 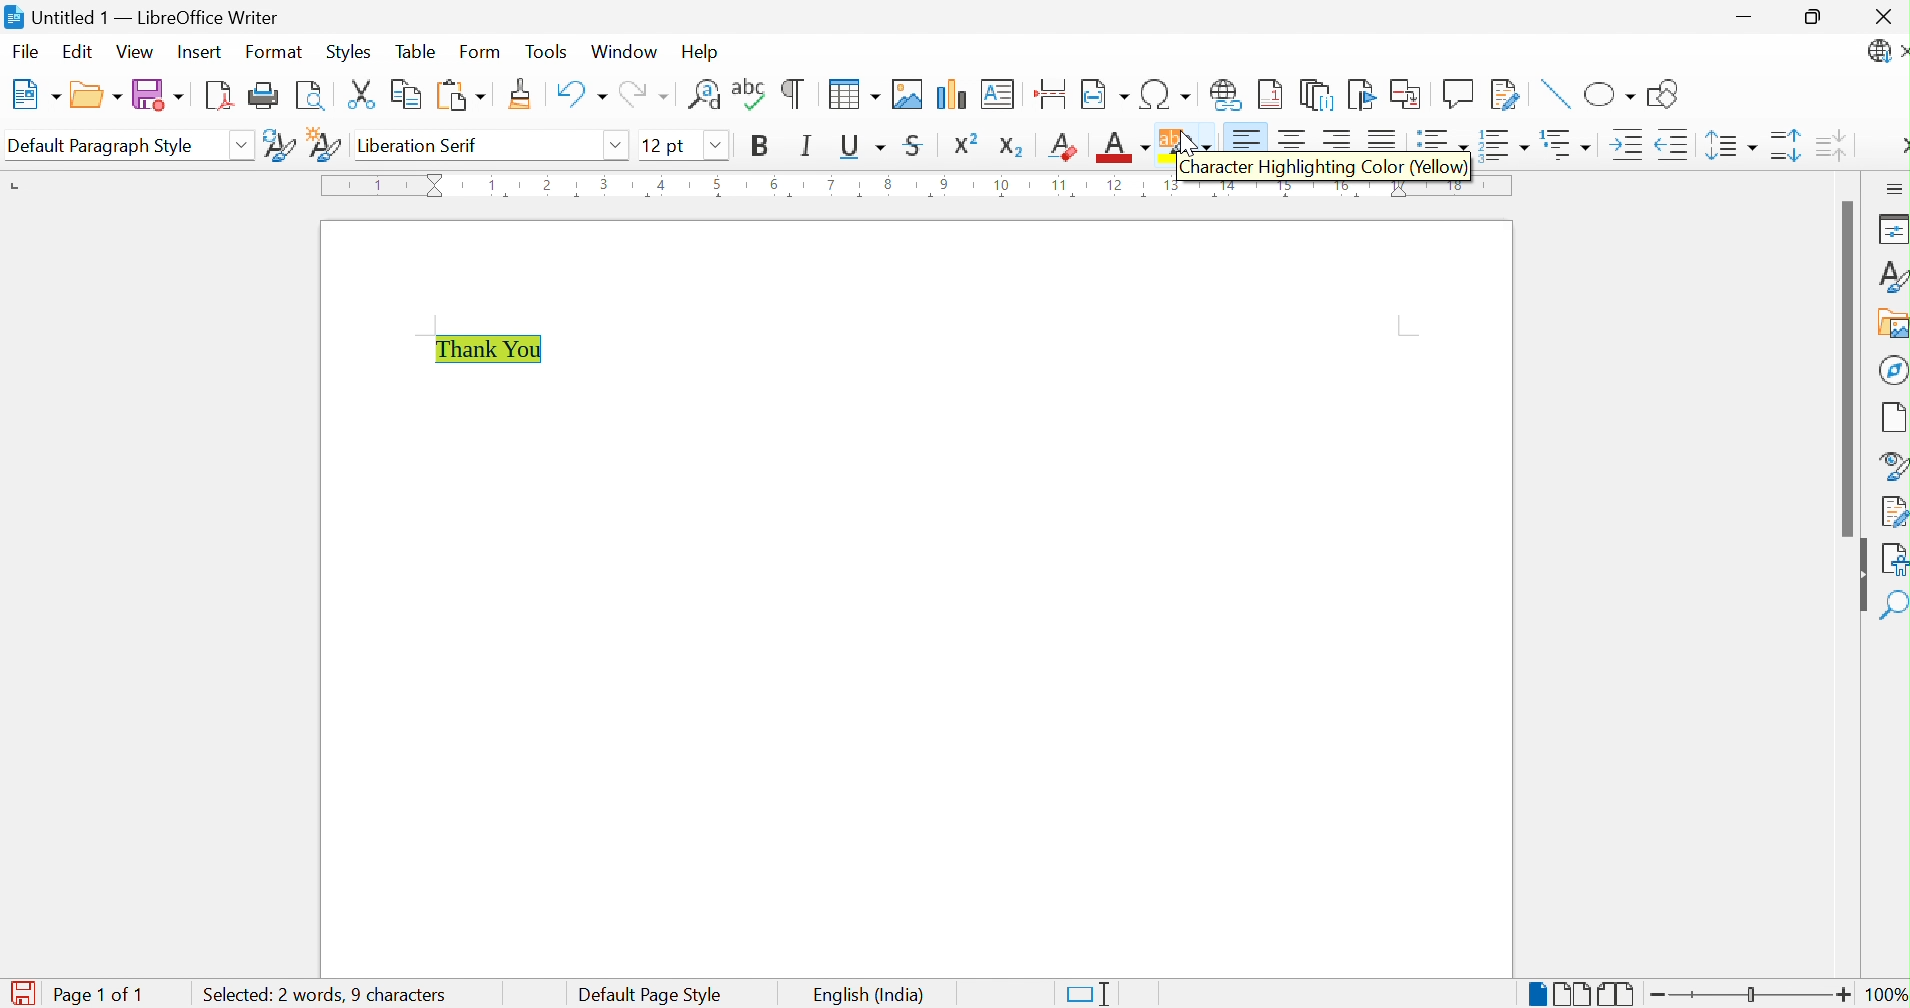 What do you see at coordinates (795, 93) in the screenshot?
I see `Toggle Formatting Marks` at bounding box center [795, 93].